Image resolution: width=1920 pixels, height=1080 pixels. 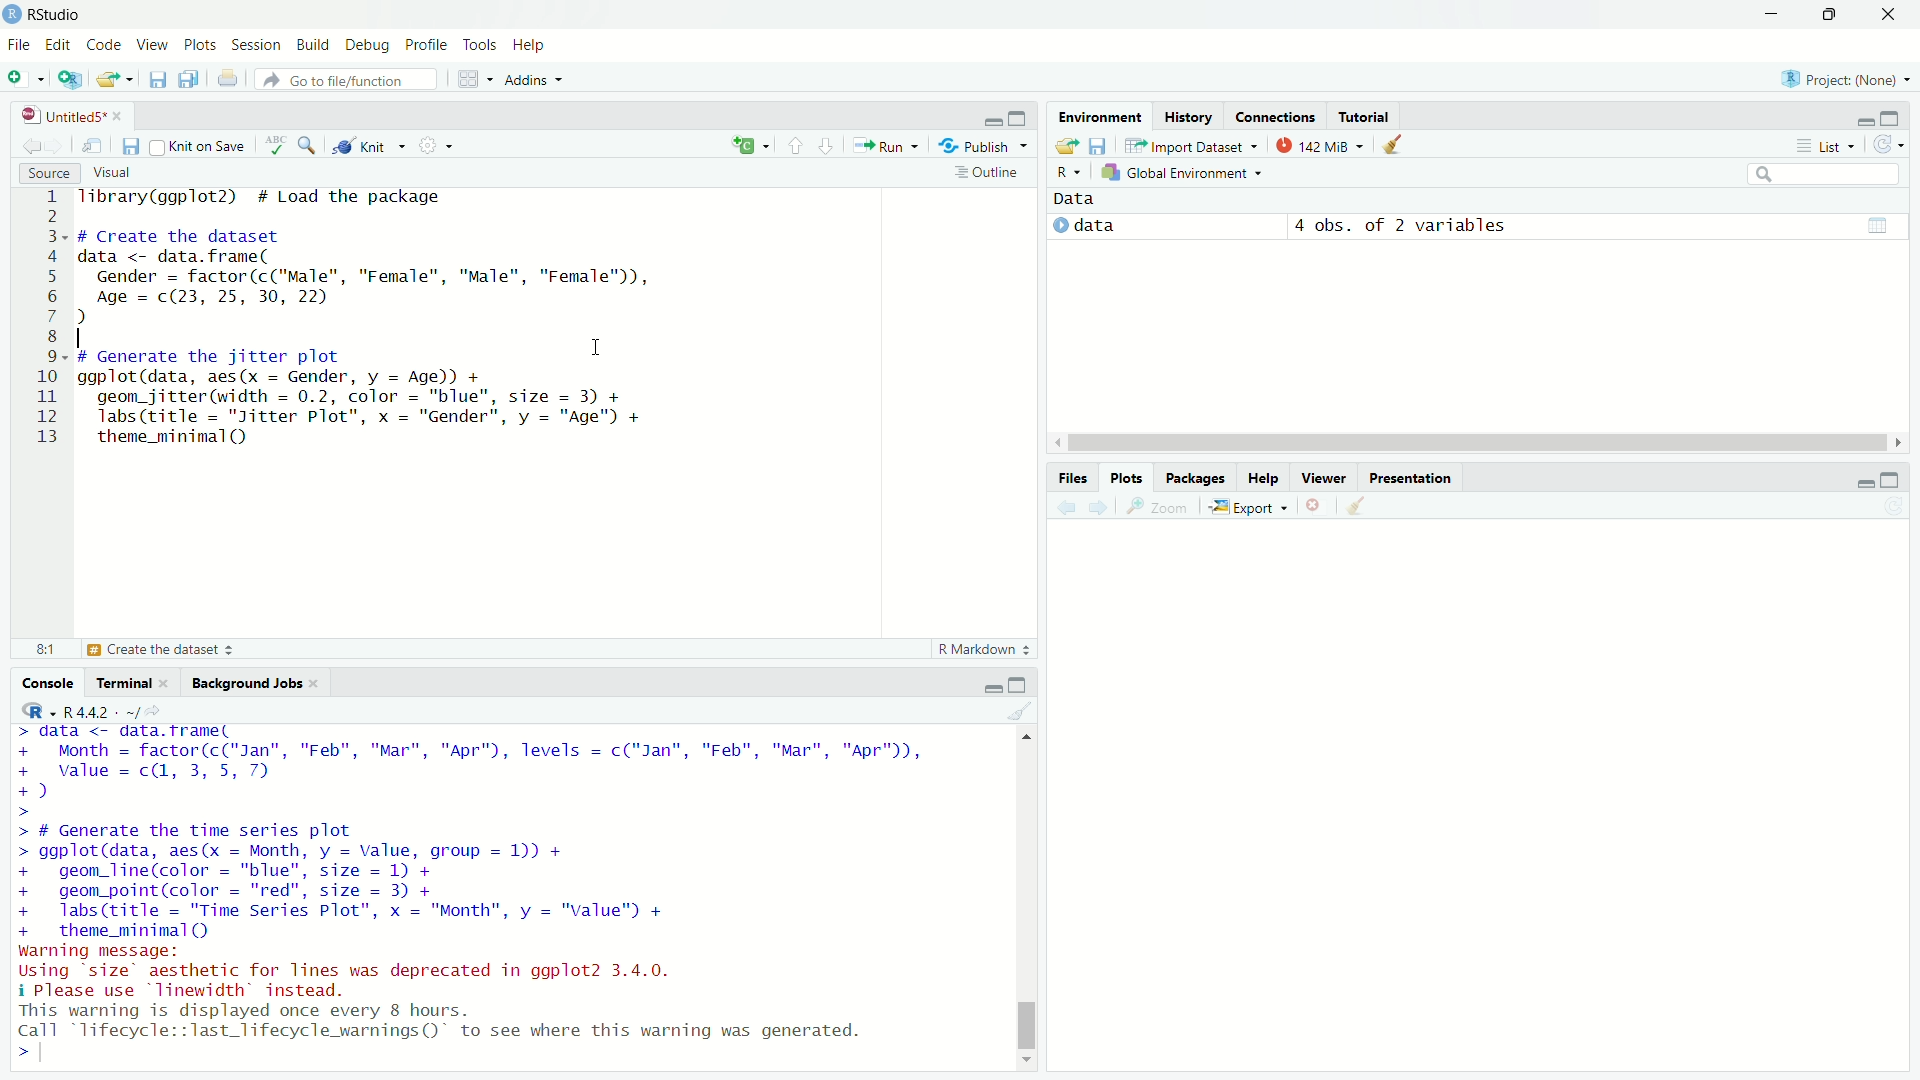 What do you see at coordinates (60, 143) in the screenshot?
I see `go forward to next source location` at bounding box center [60, 143].